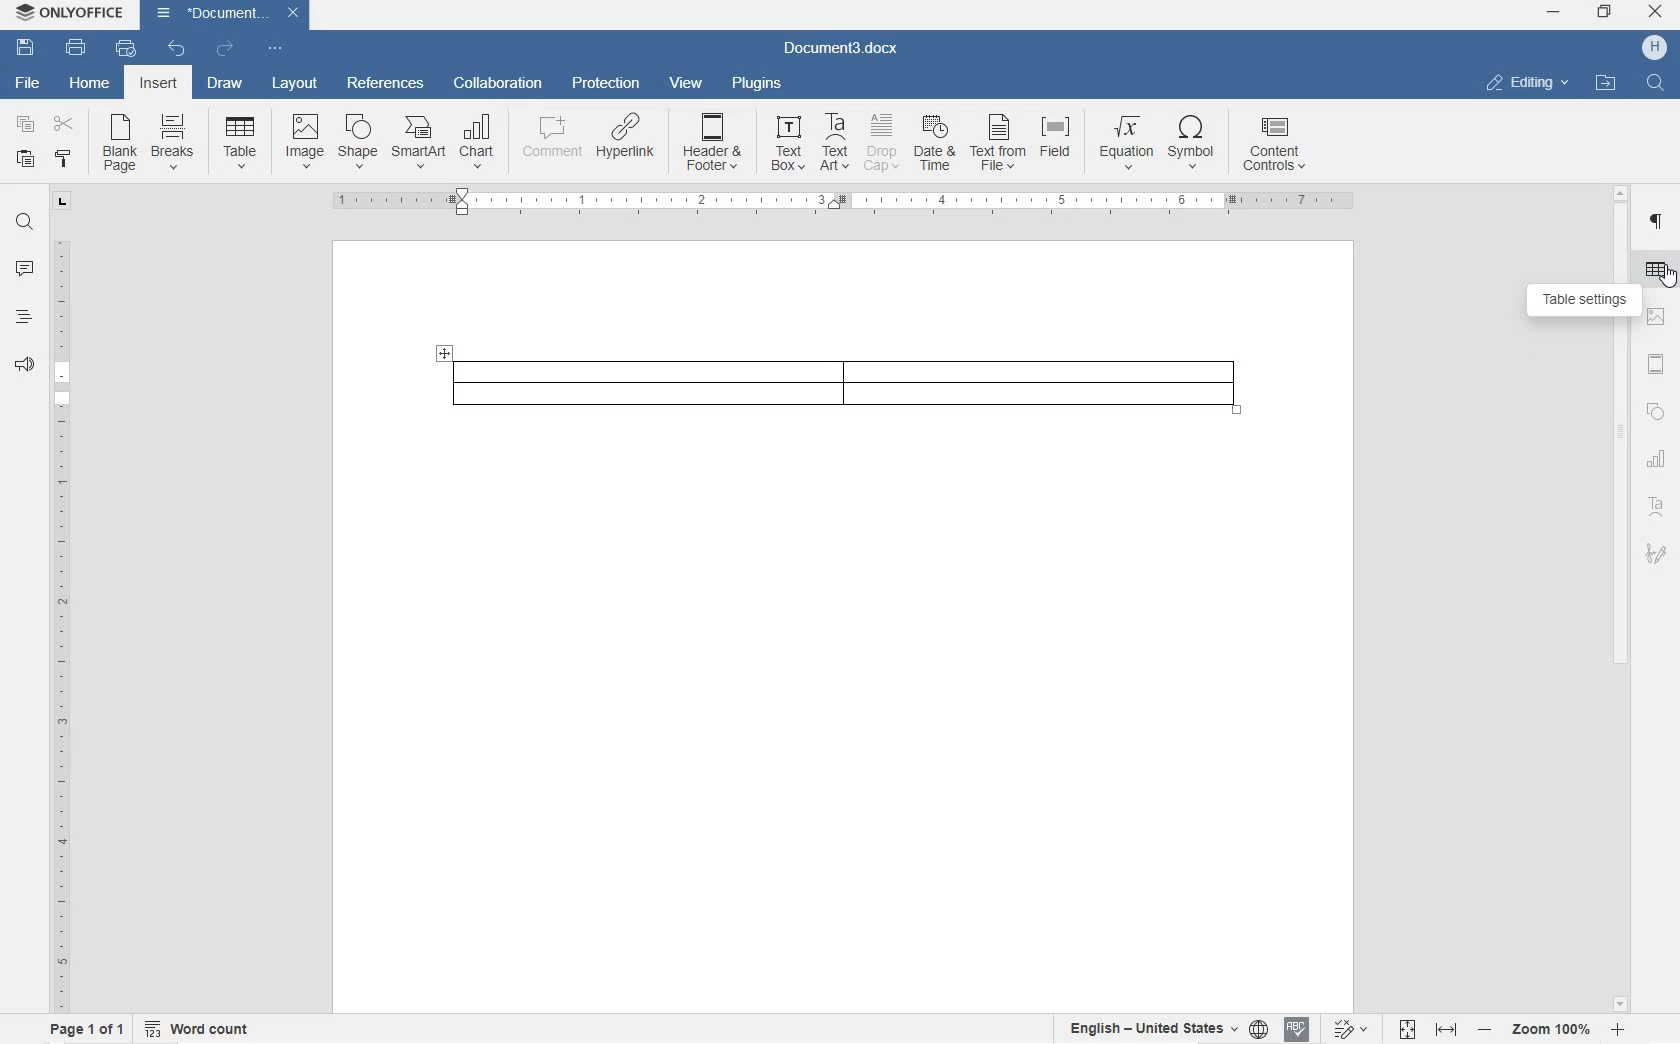 The image size is (1680, 1044). What do you see at coordinates (417, 144) in the screenshot?
I see `SmartArt` at bounding box center [417, 144].